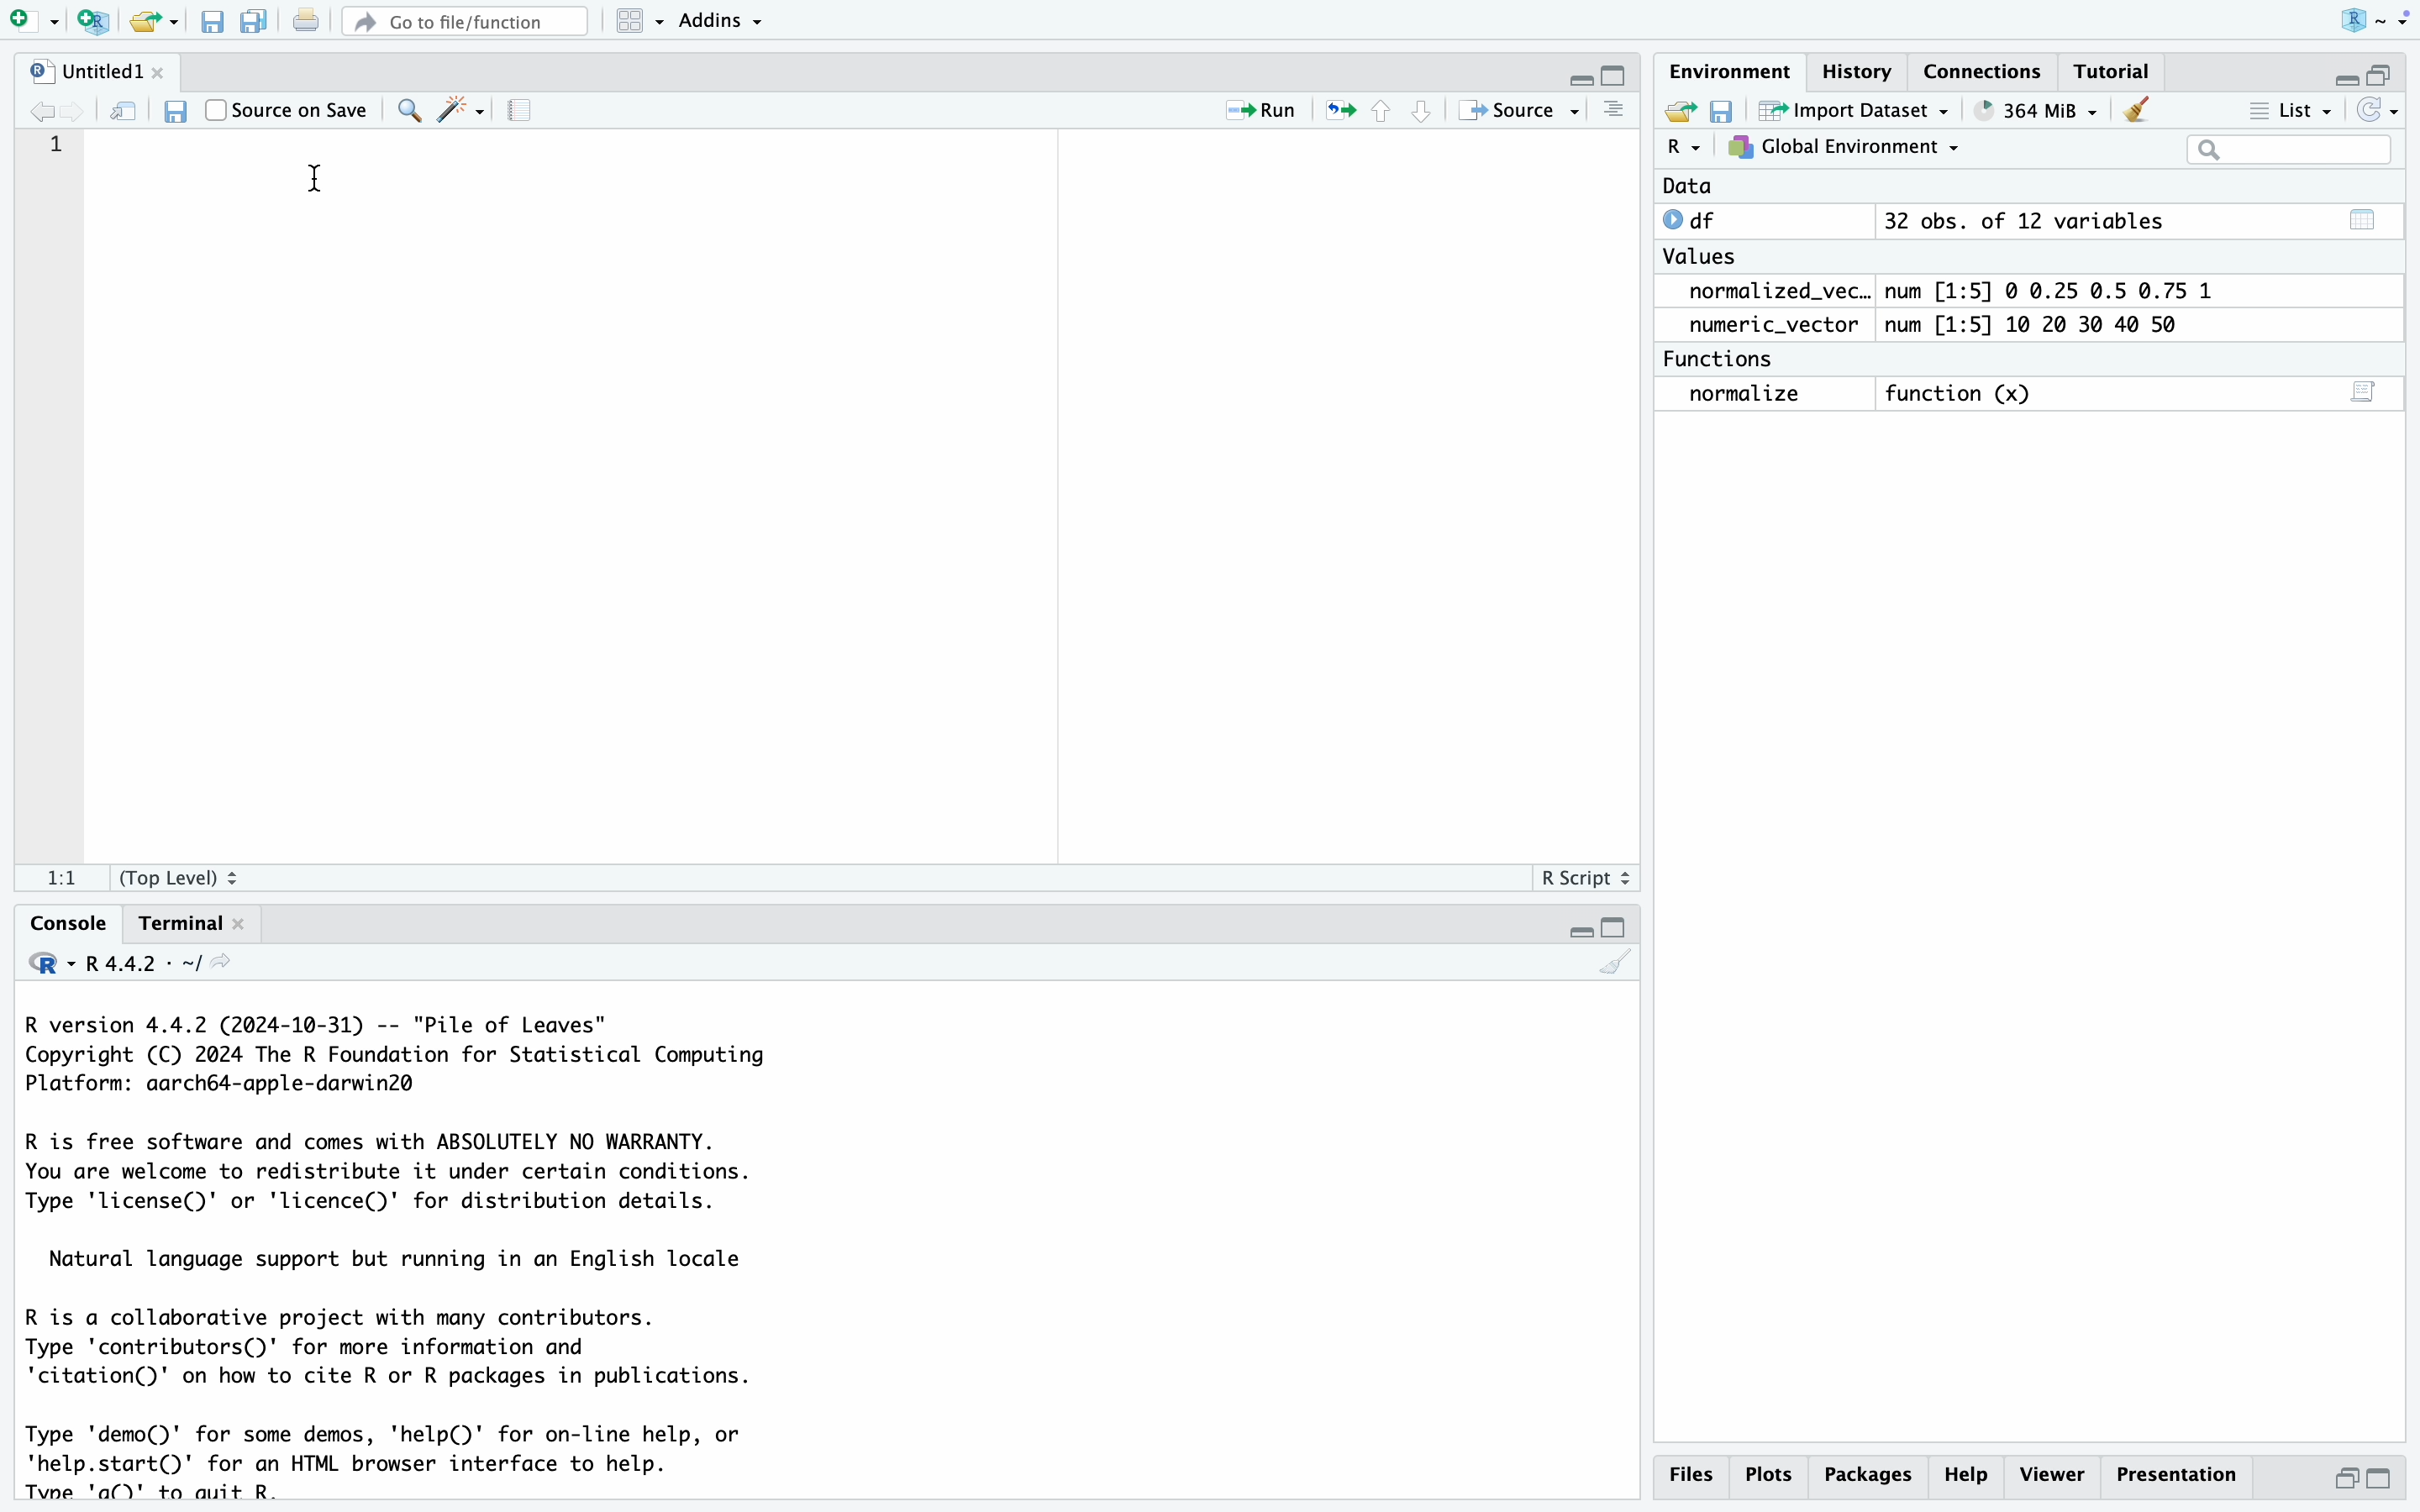  Describe the element at coordinates (1724, 359) in the screenshot. I see `Functions` at that location.